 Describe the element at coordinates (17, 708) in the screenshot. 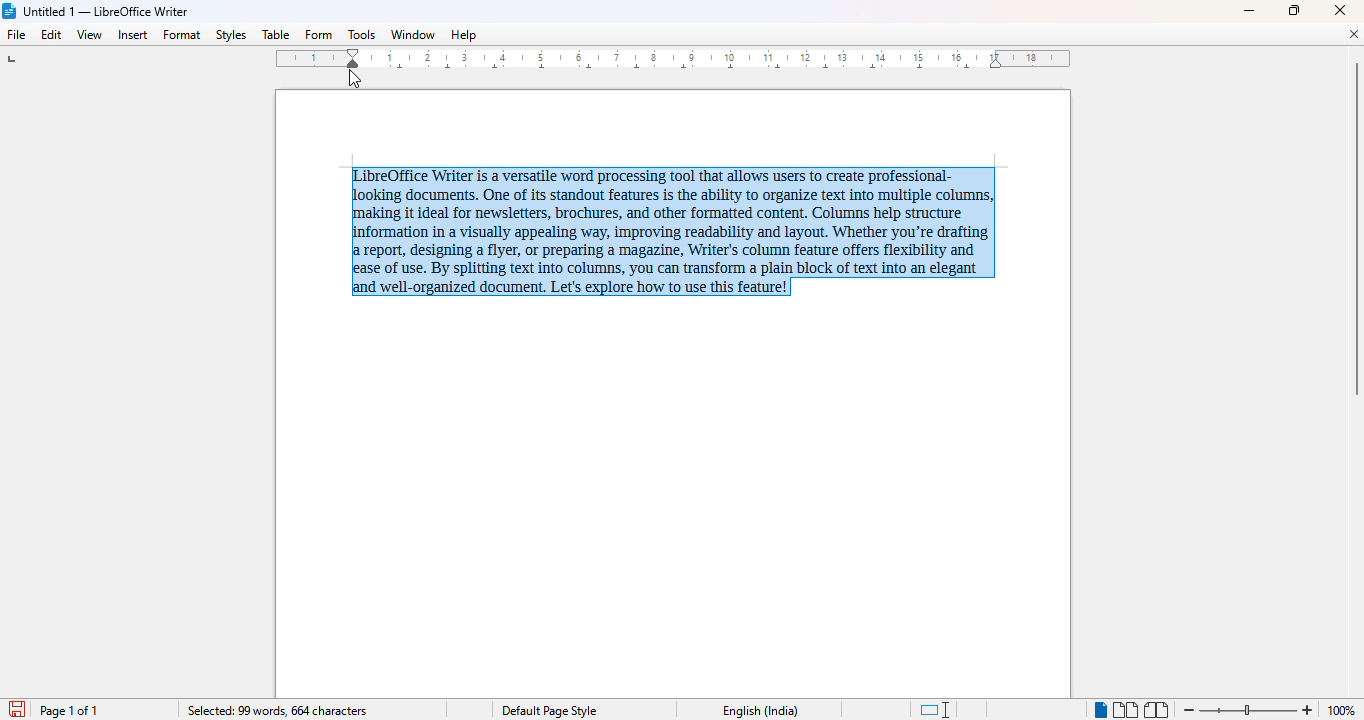

I see `save document` at that location.